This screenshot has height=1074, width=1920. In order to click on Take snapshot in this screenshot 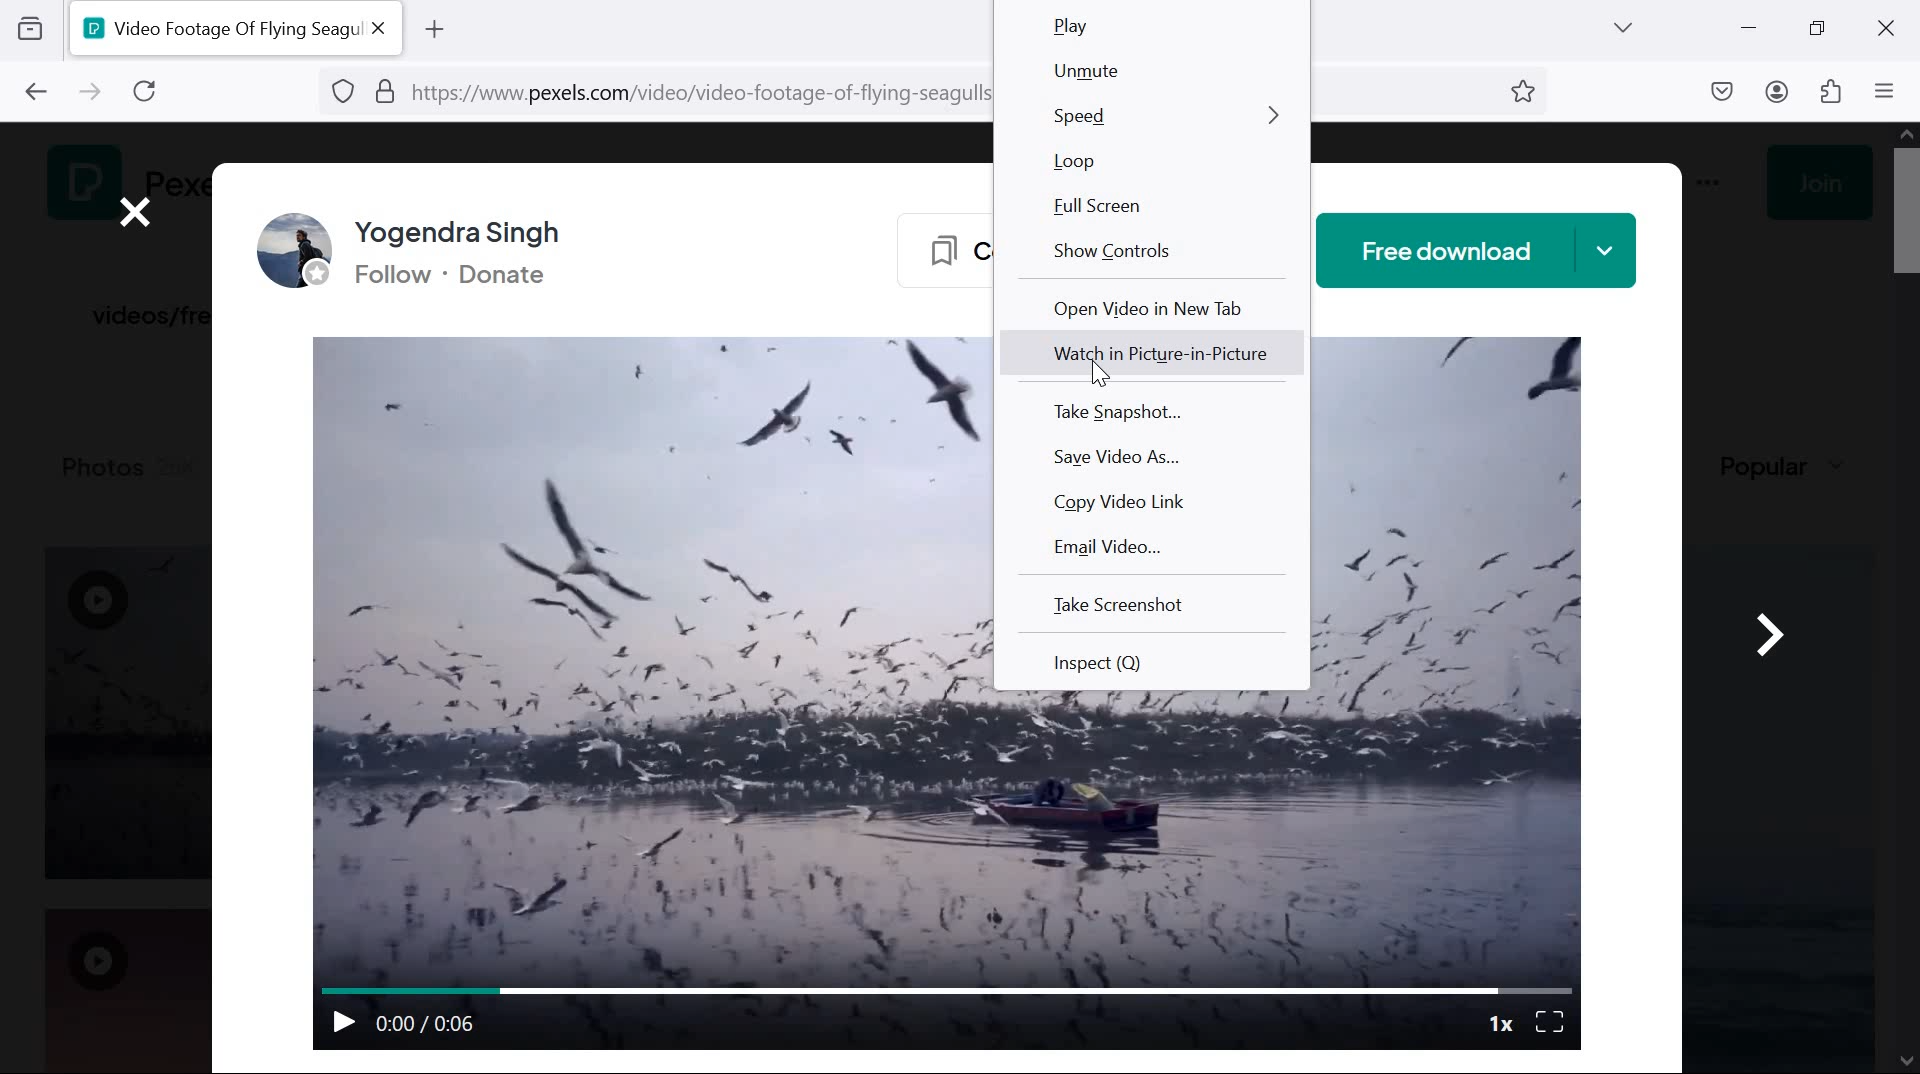, I will do `click(1149, 413)`.